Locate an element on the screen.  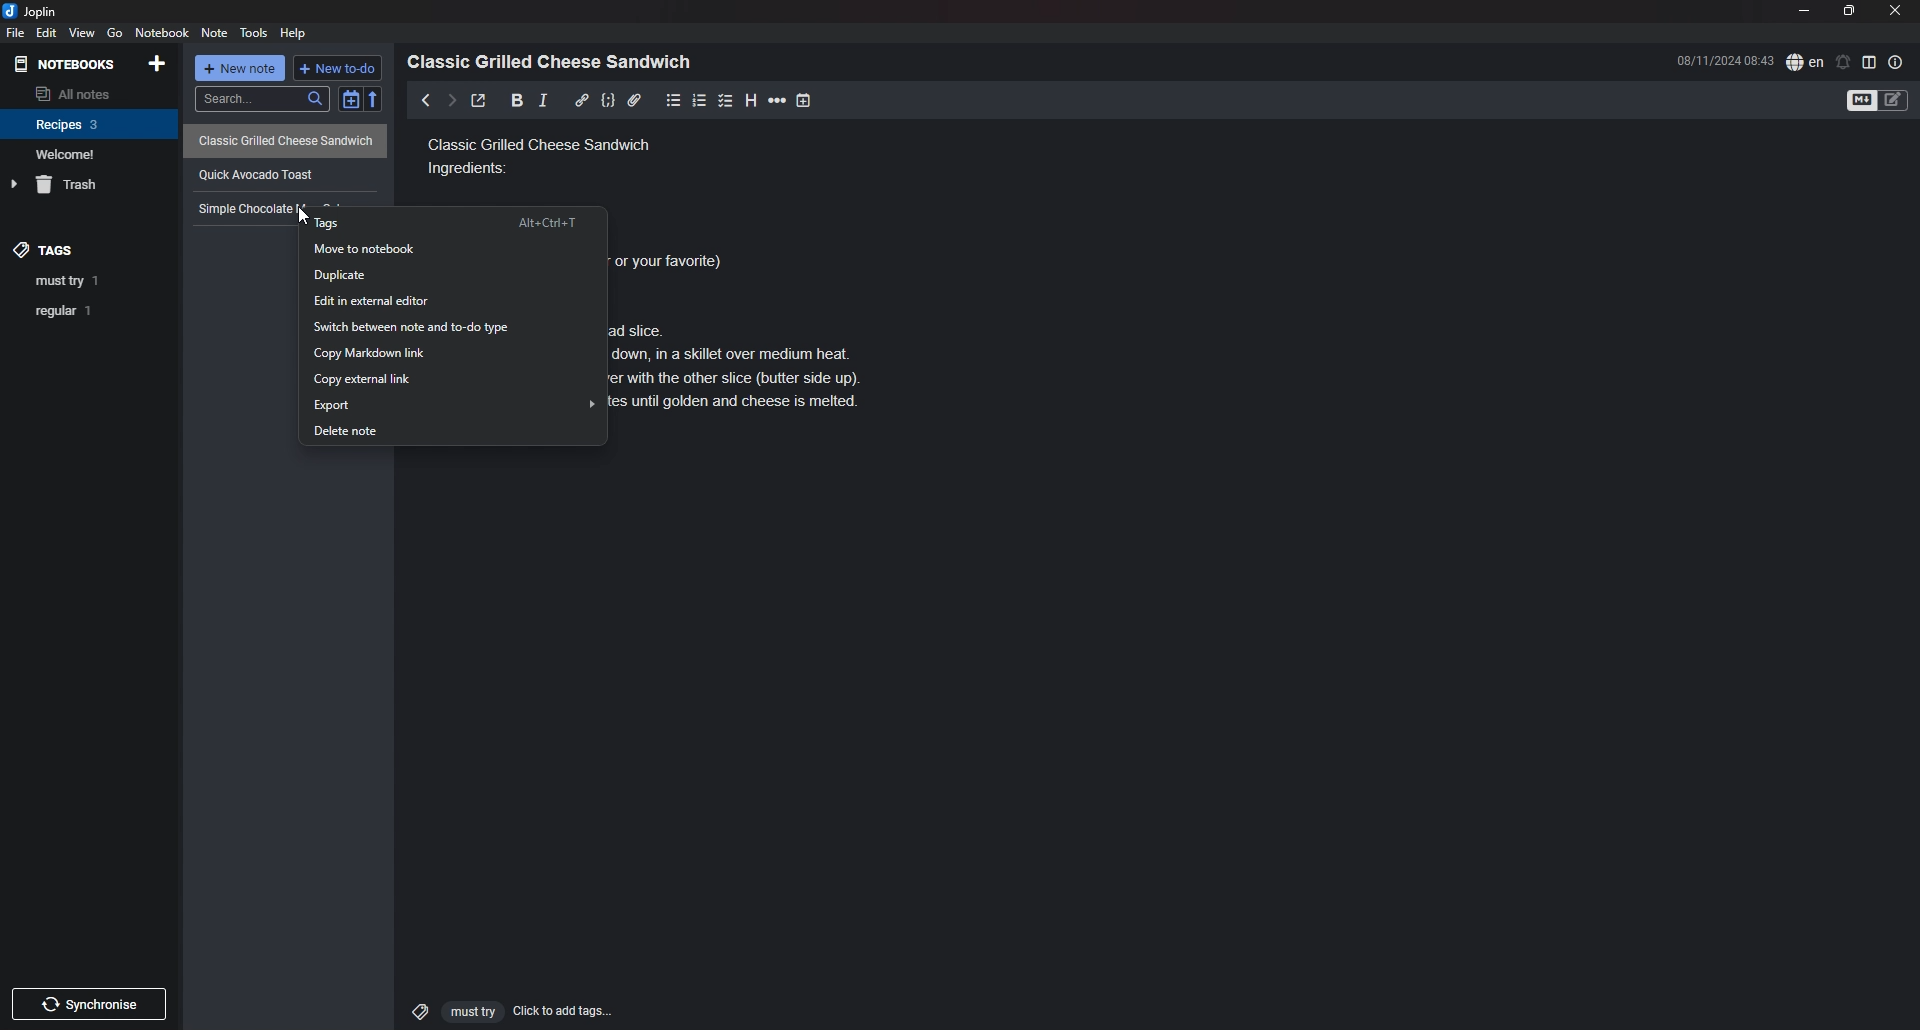
reverse sort order is located at coordinates (377, 100).